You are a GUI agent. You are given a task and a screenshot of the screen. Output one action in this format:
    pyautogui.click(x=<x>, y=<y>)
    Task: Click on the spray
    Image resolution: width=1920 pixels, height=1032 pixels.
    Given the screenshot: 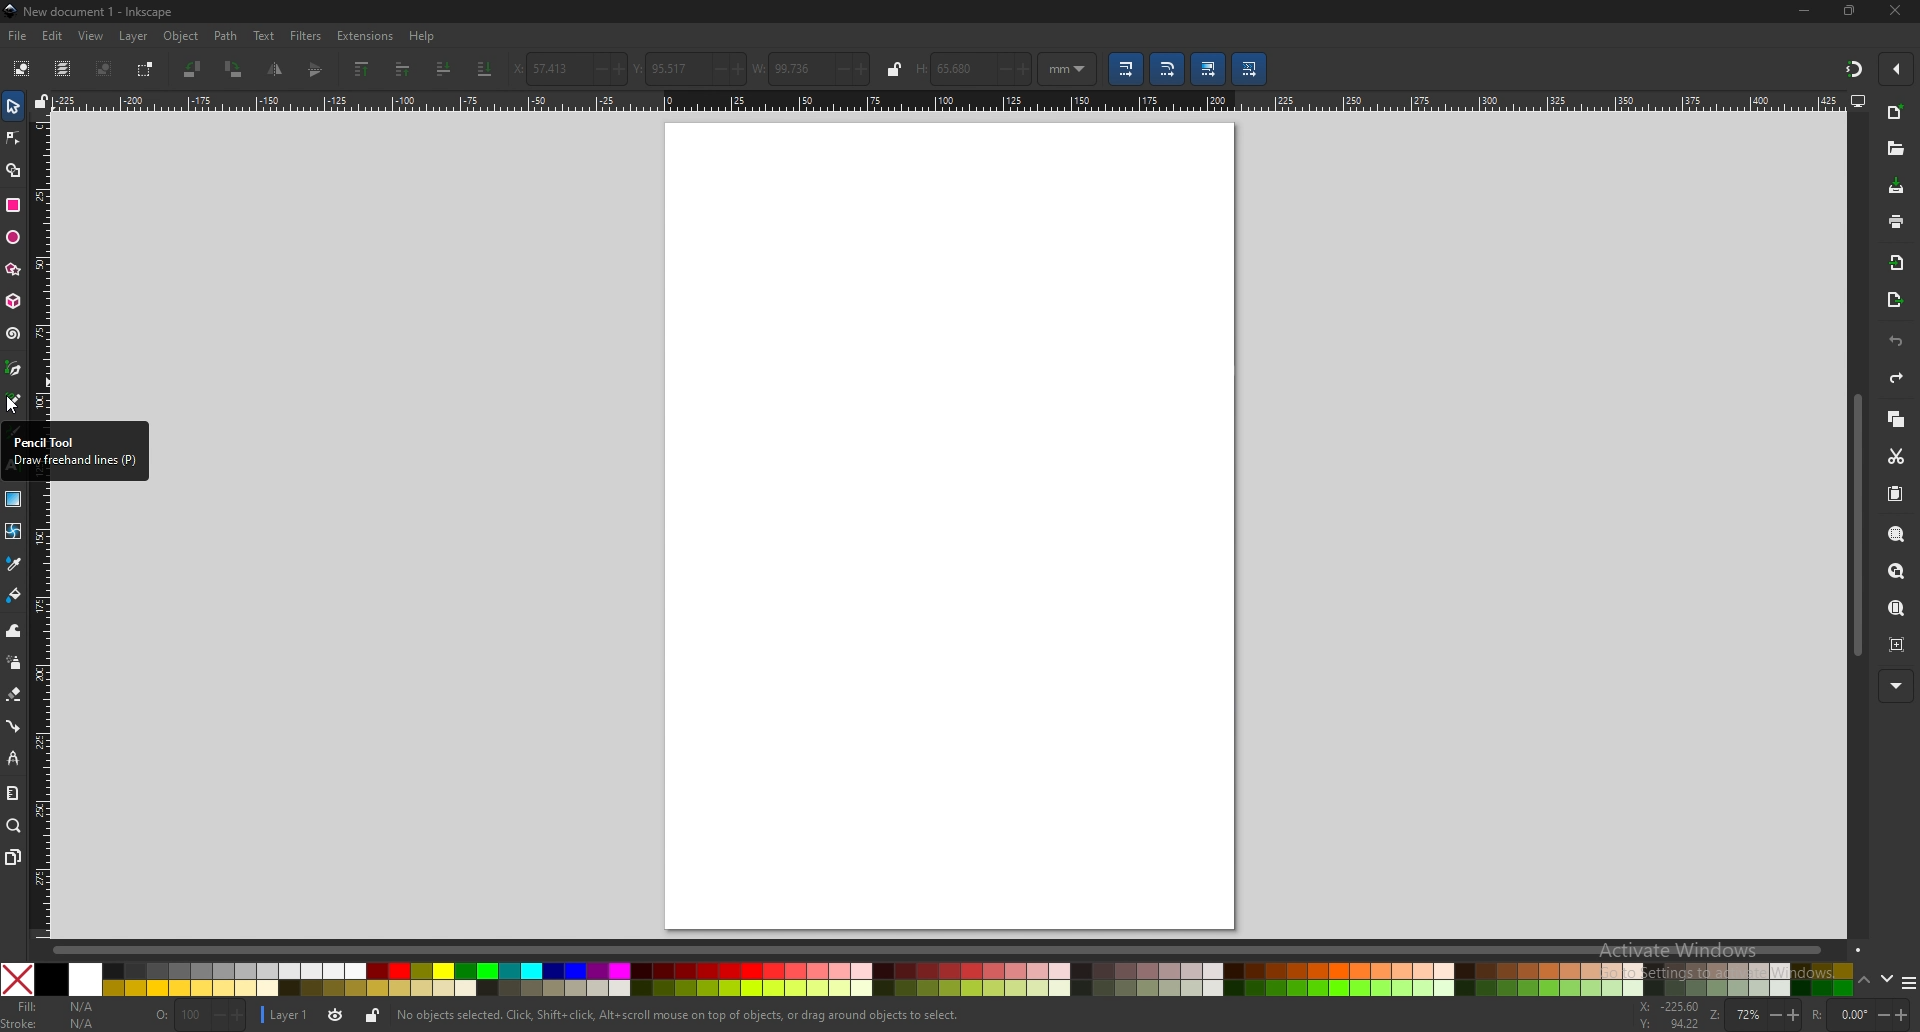 What is the action you would take?
    pyautogui.click(x=13, y=663)
    